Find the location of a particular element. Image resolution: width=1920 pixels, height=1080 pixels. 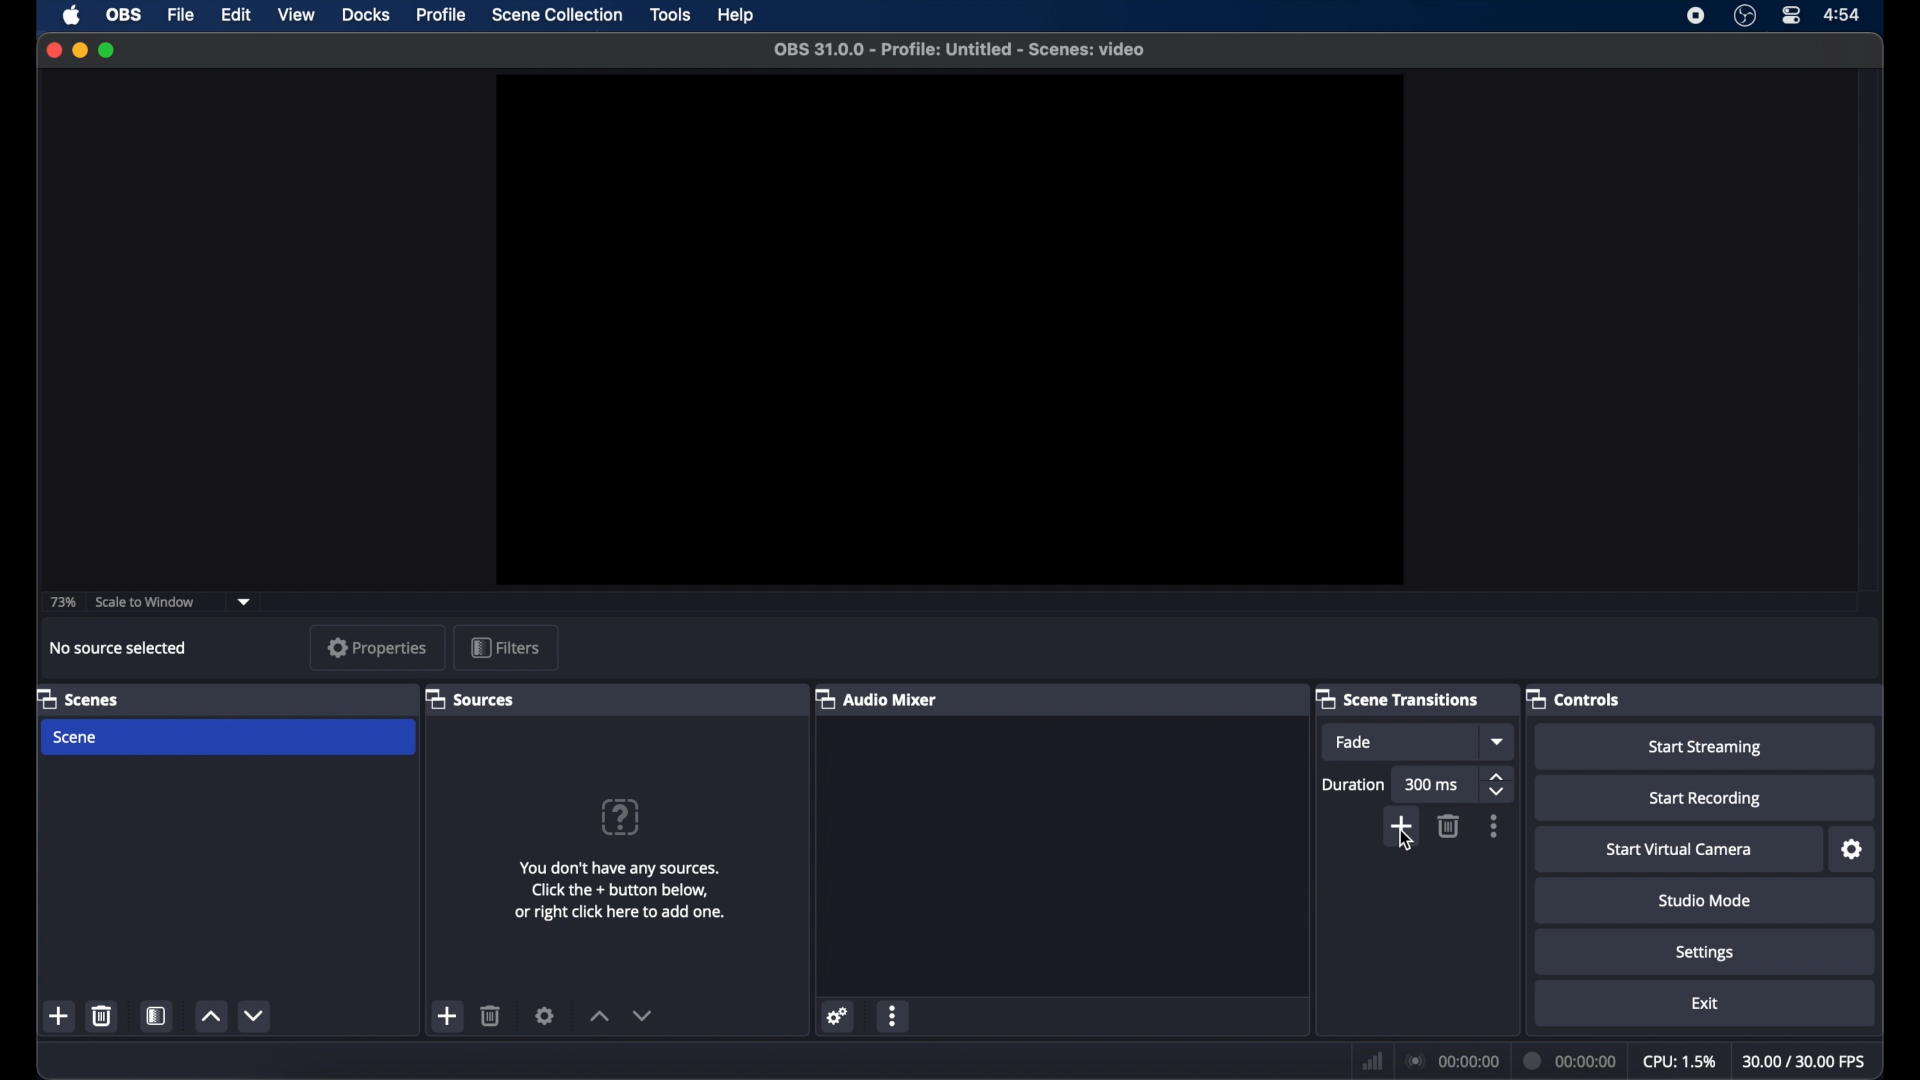

increment is located at coordinates (599, 1016).